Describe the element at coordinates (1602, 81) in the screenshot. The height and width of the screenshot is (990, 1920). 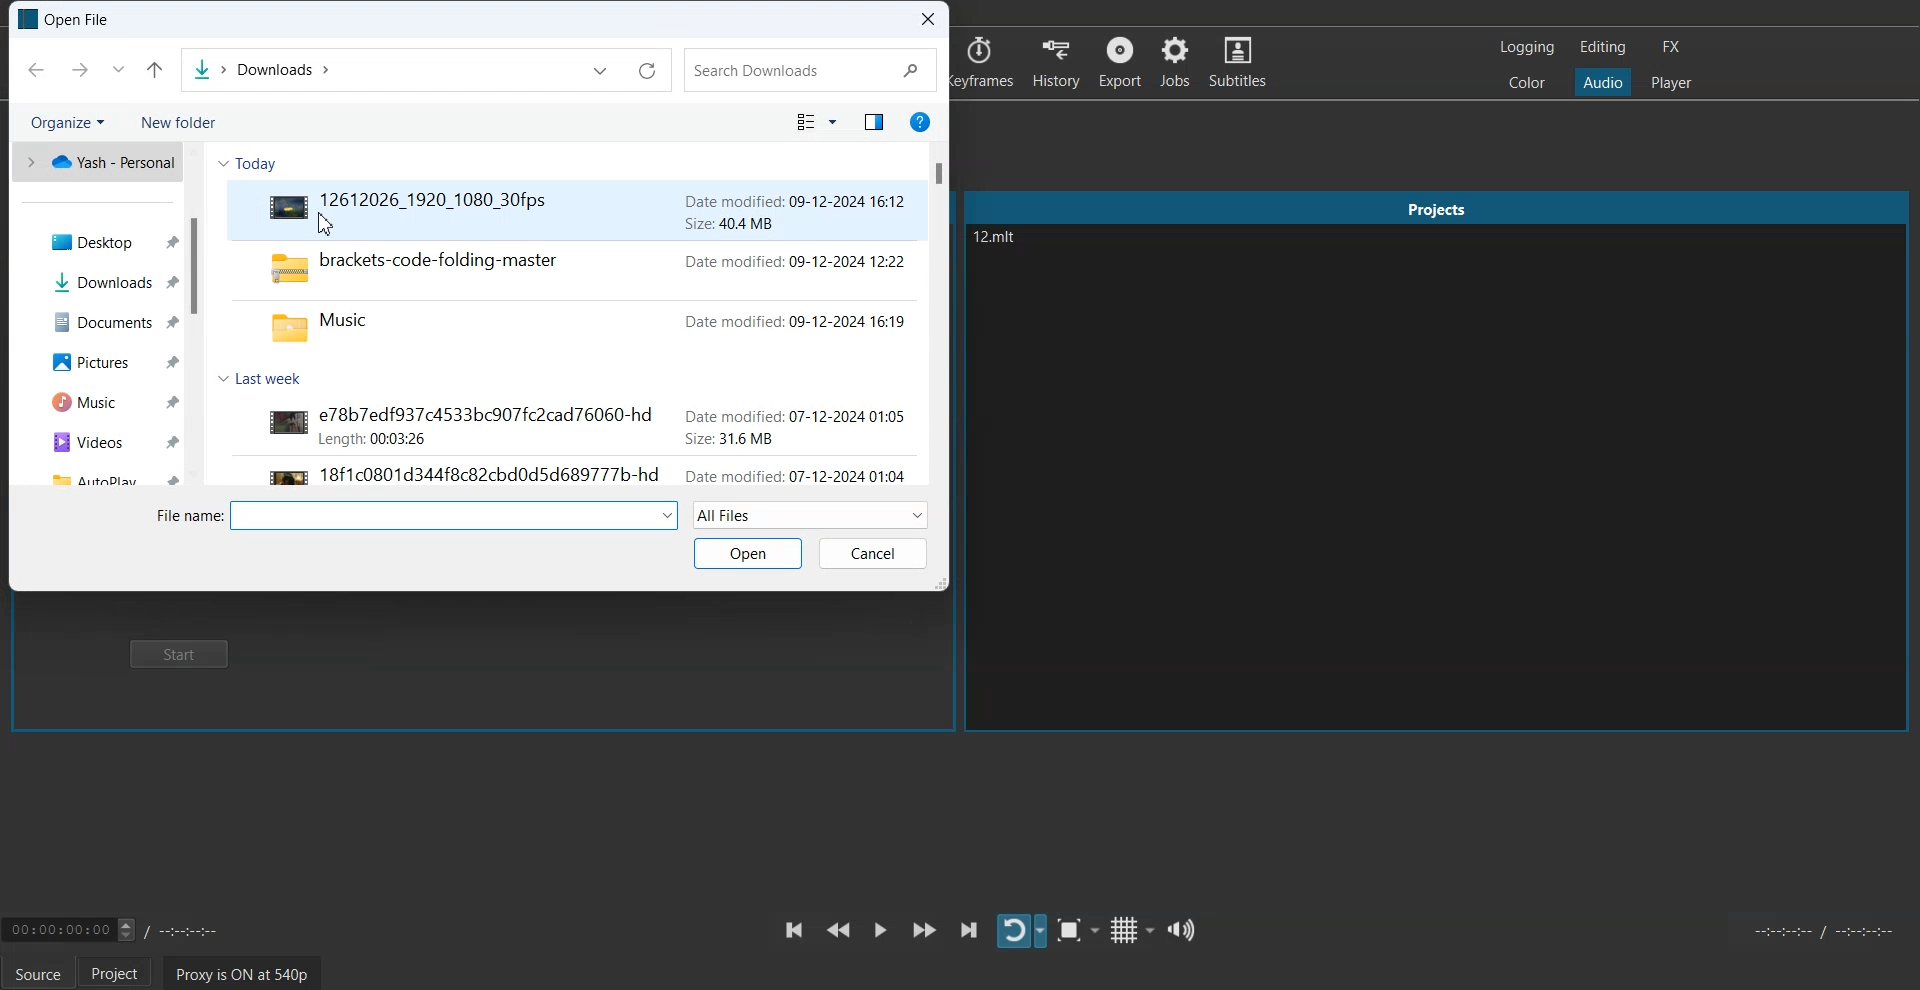
I see `Audio` at that location.